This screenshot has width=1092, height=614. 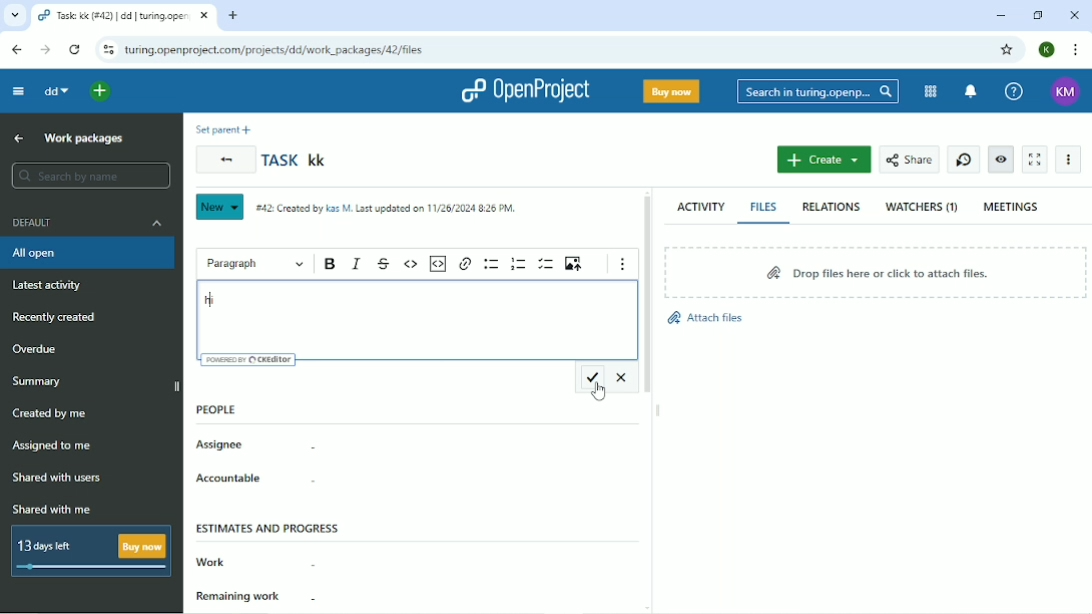 I want to click on Summary, so click(x=40, y=381).